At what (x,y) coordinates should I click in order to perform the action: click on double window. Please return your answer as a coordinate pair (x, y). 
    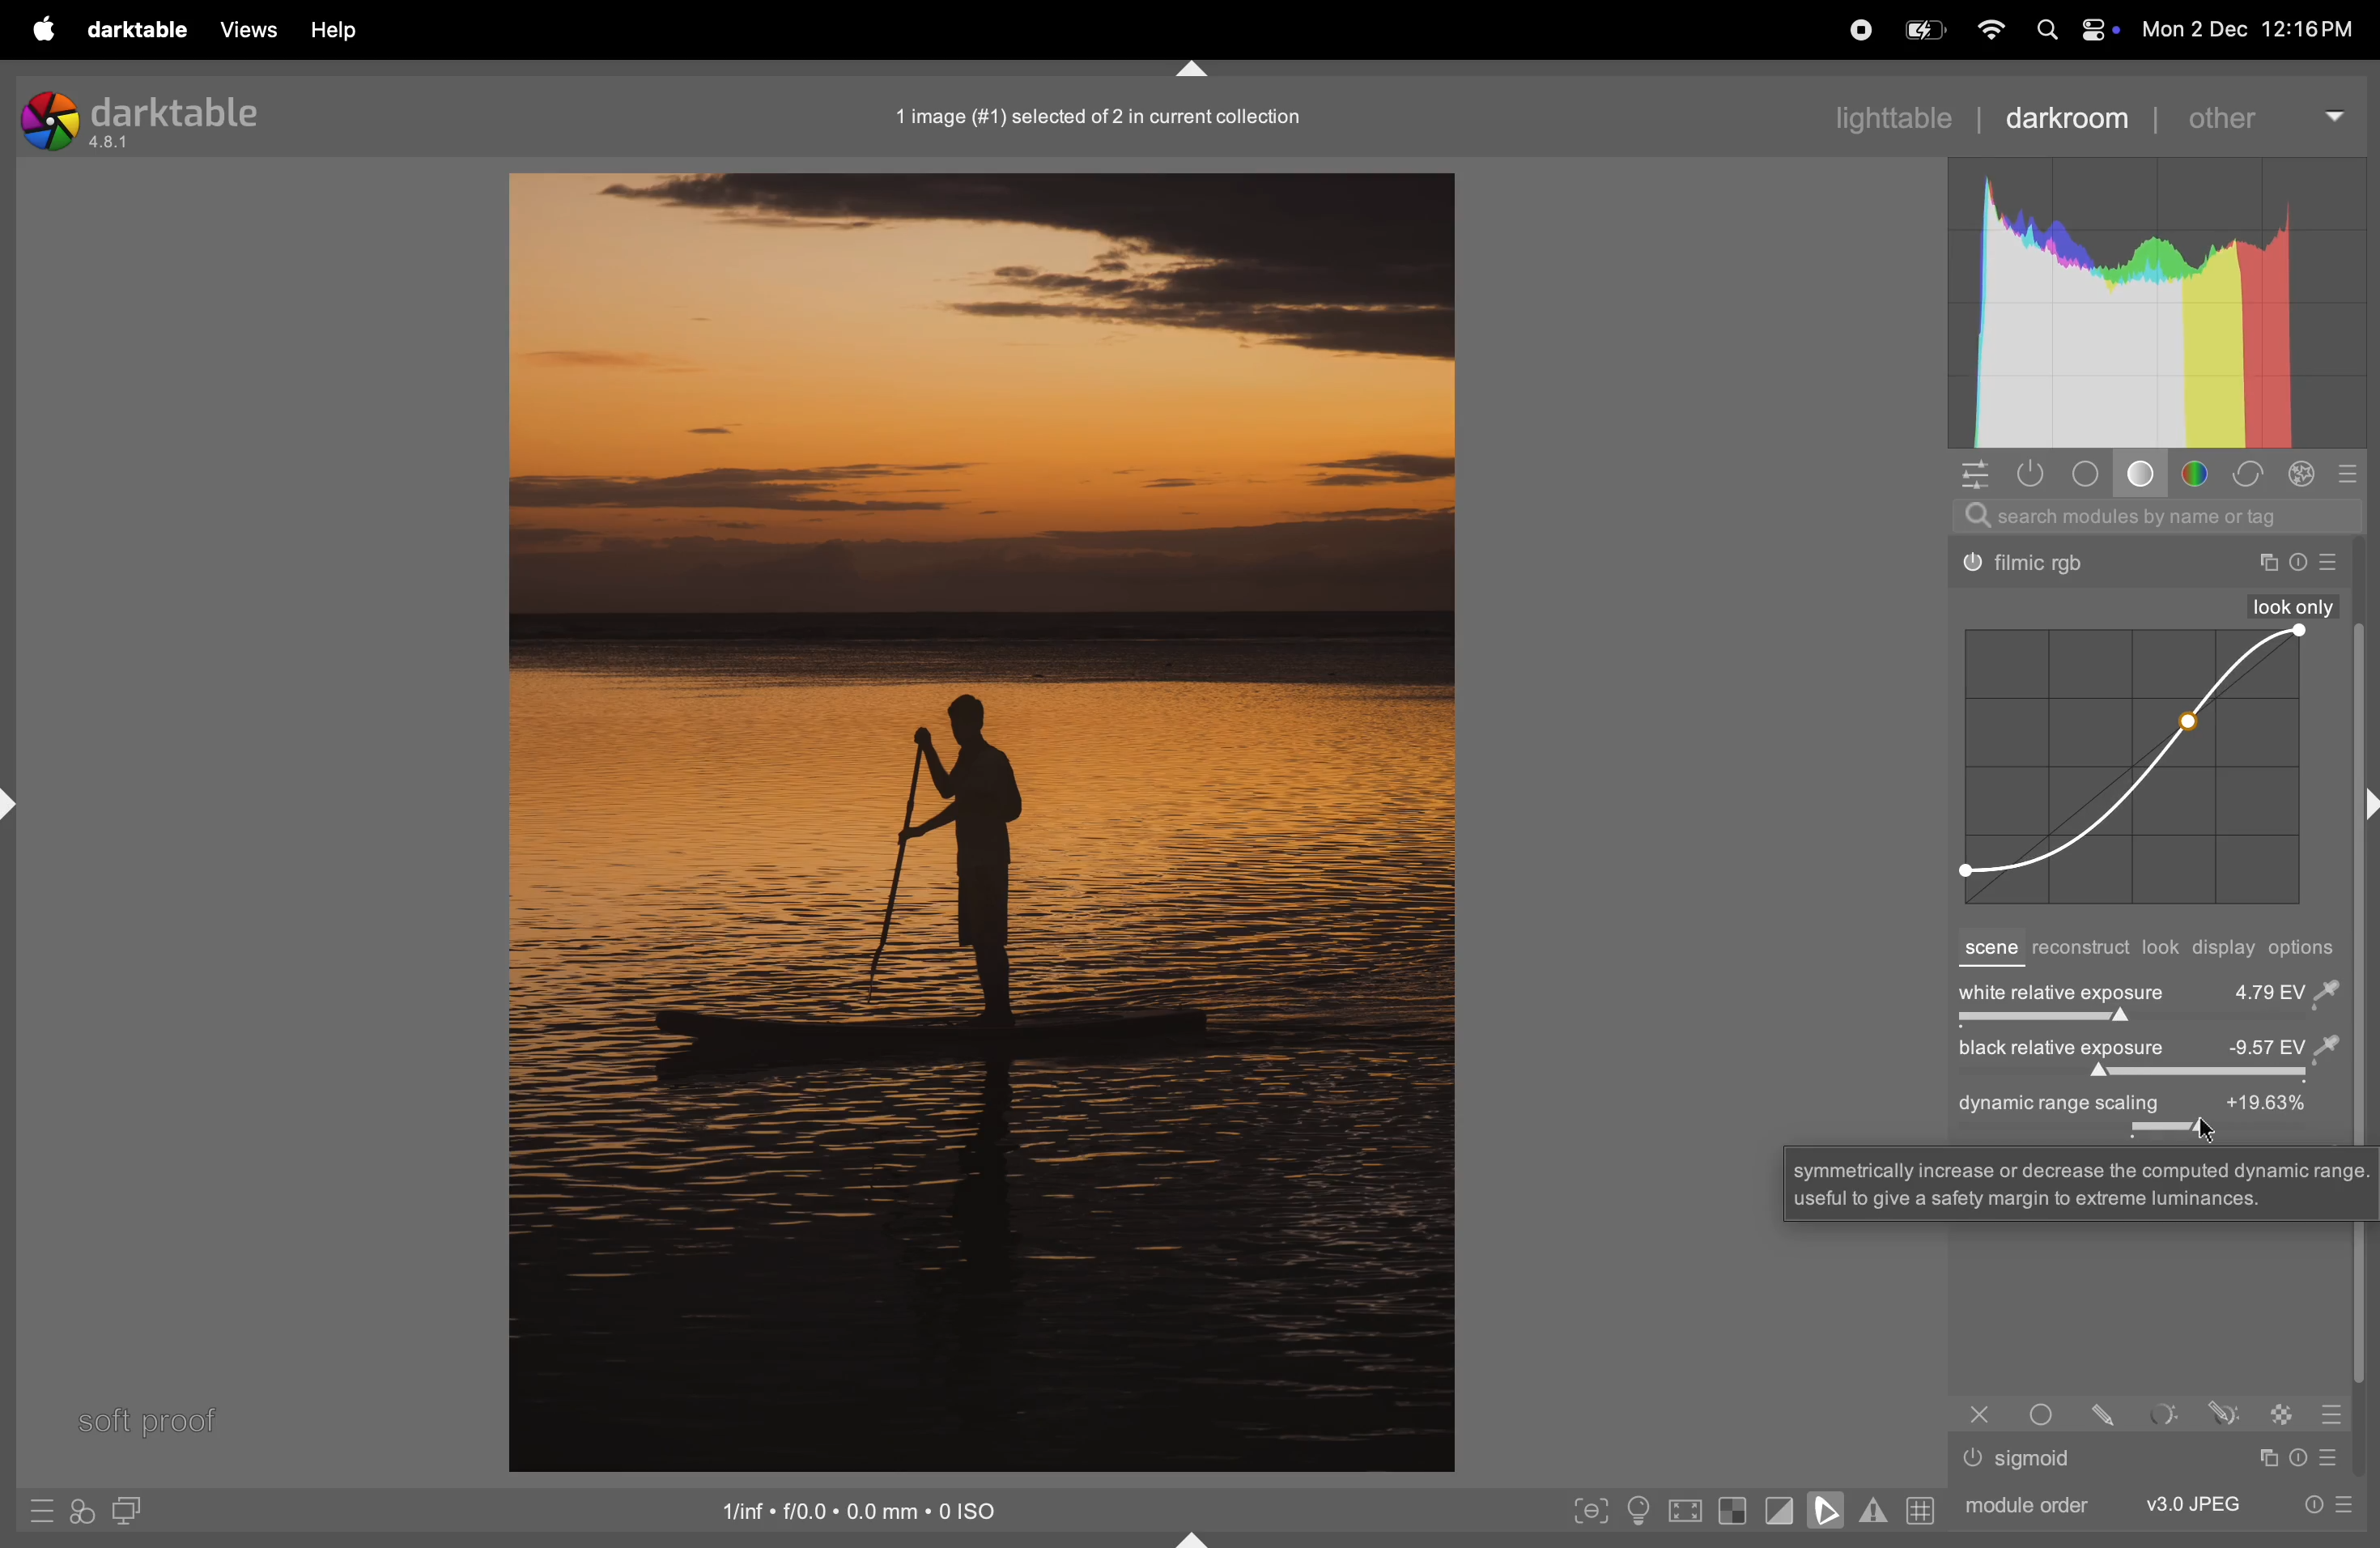
    Looking at the image, I should click on (124, 1513).